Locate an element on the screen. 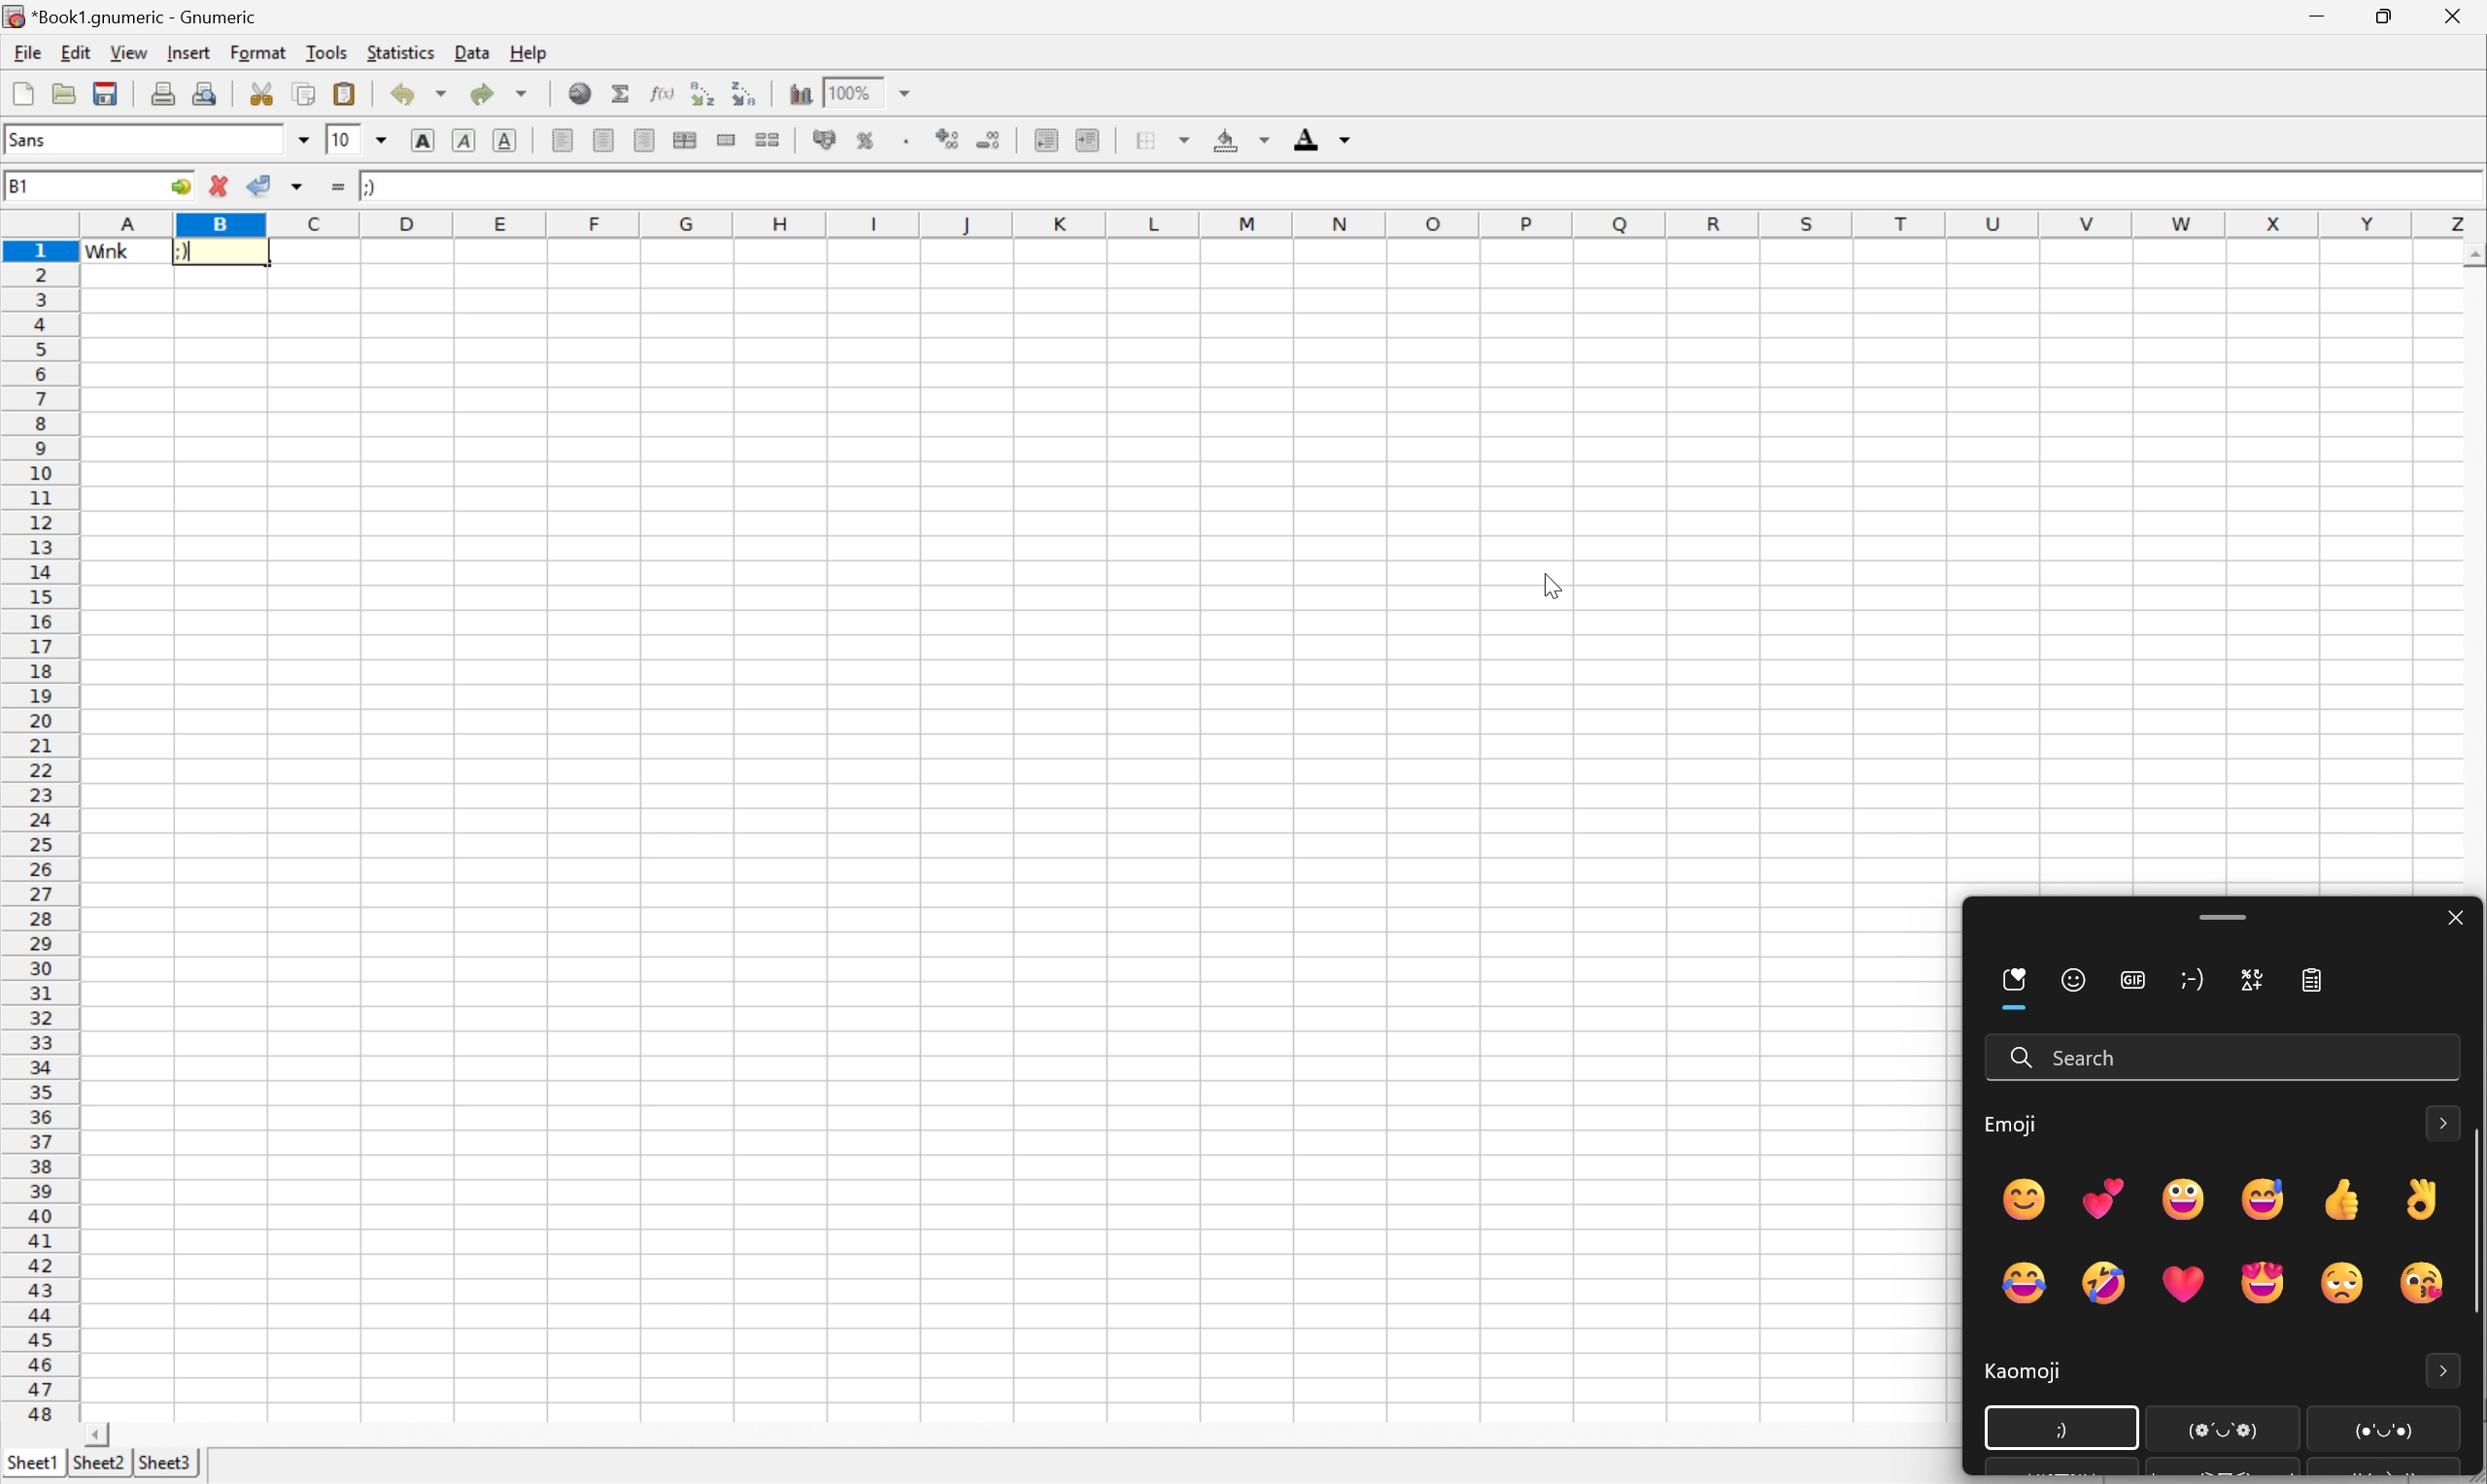 This screenshot has width=2487, height=1484. open is located at coordinates (64, 94).